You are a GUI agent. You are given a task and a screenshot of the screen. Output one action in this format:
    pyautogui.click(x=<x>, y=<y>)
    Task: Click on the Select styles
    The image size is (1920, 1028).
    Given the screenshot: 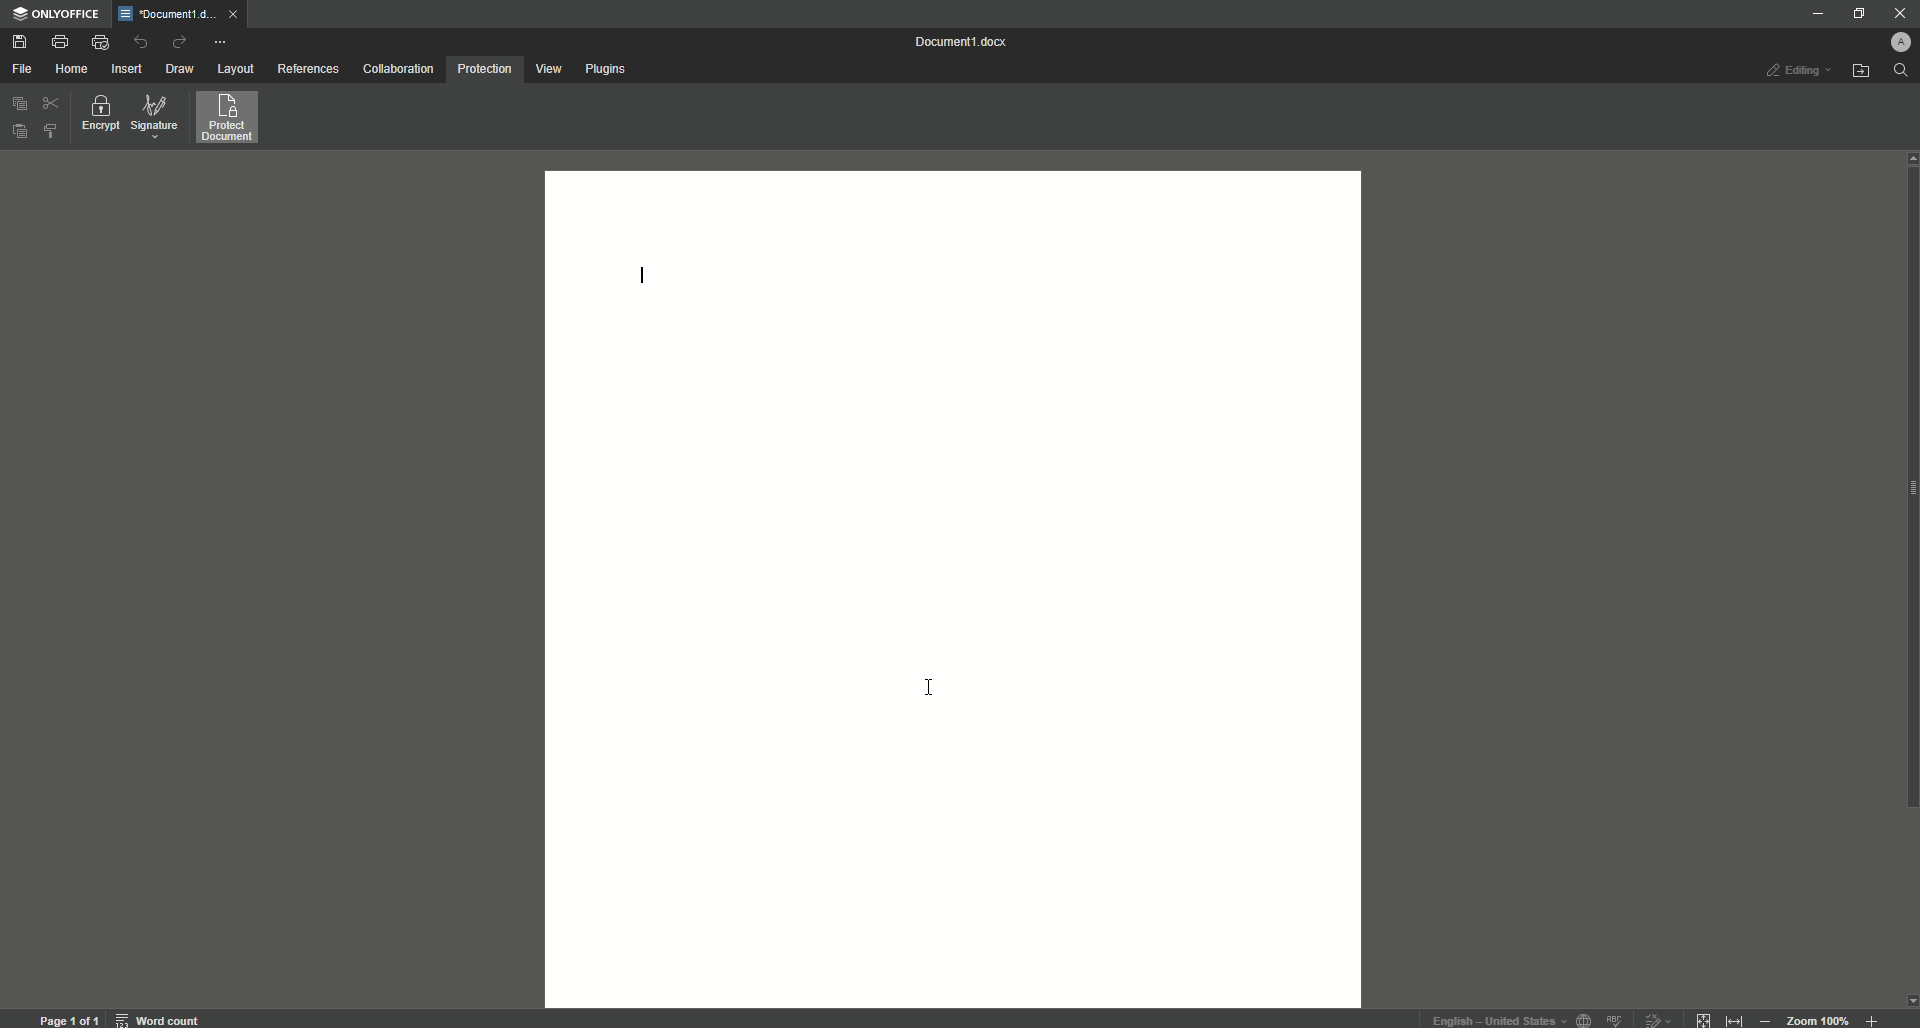 What is the action you would take?
    pyautogui.click(x=49, y=133)
    